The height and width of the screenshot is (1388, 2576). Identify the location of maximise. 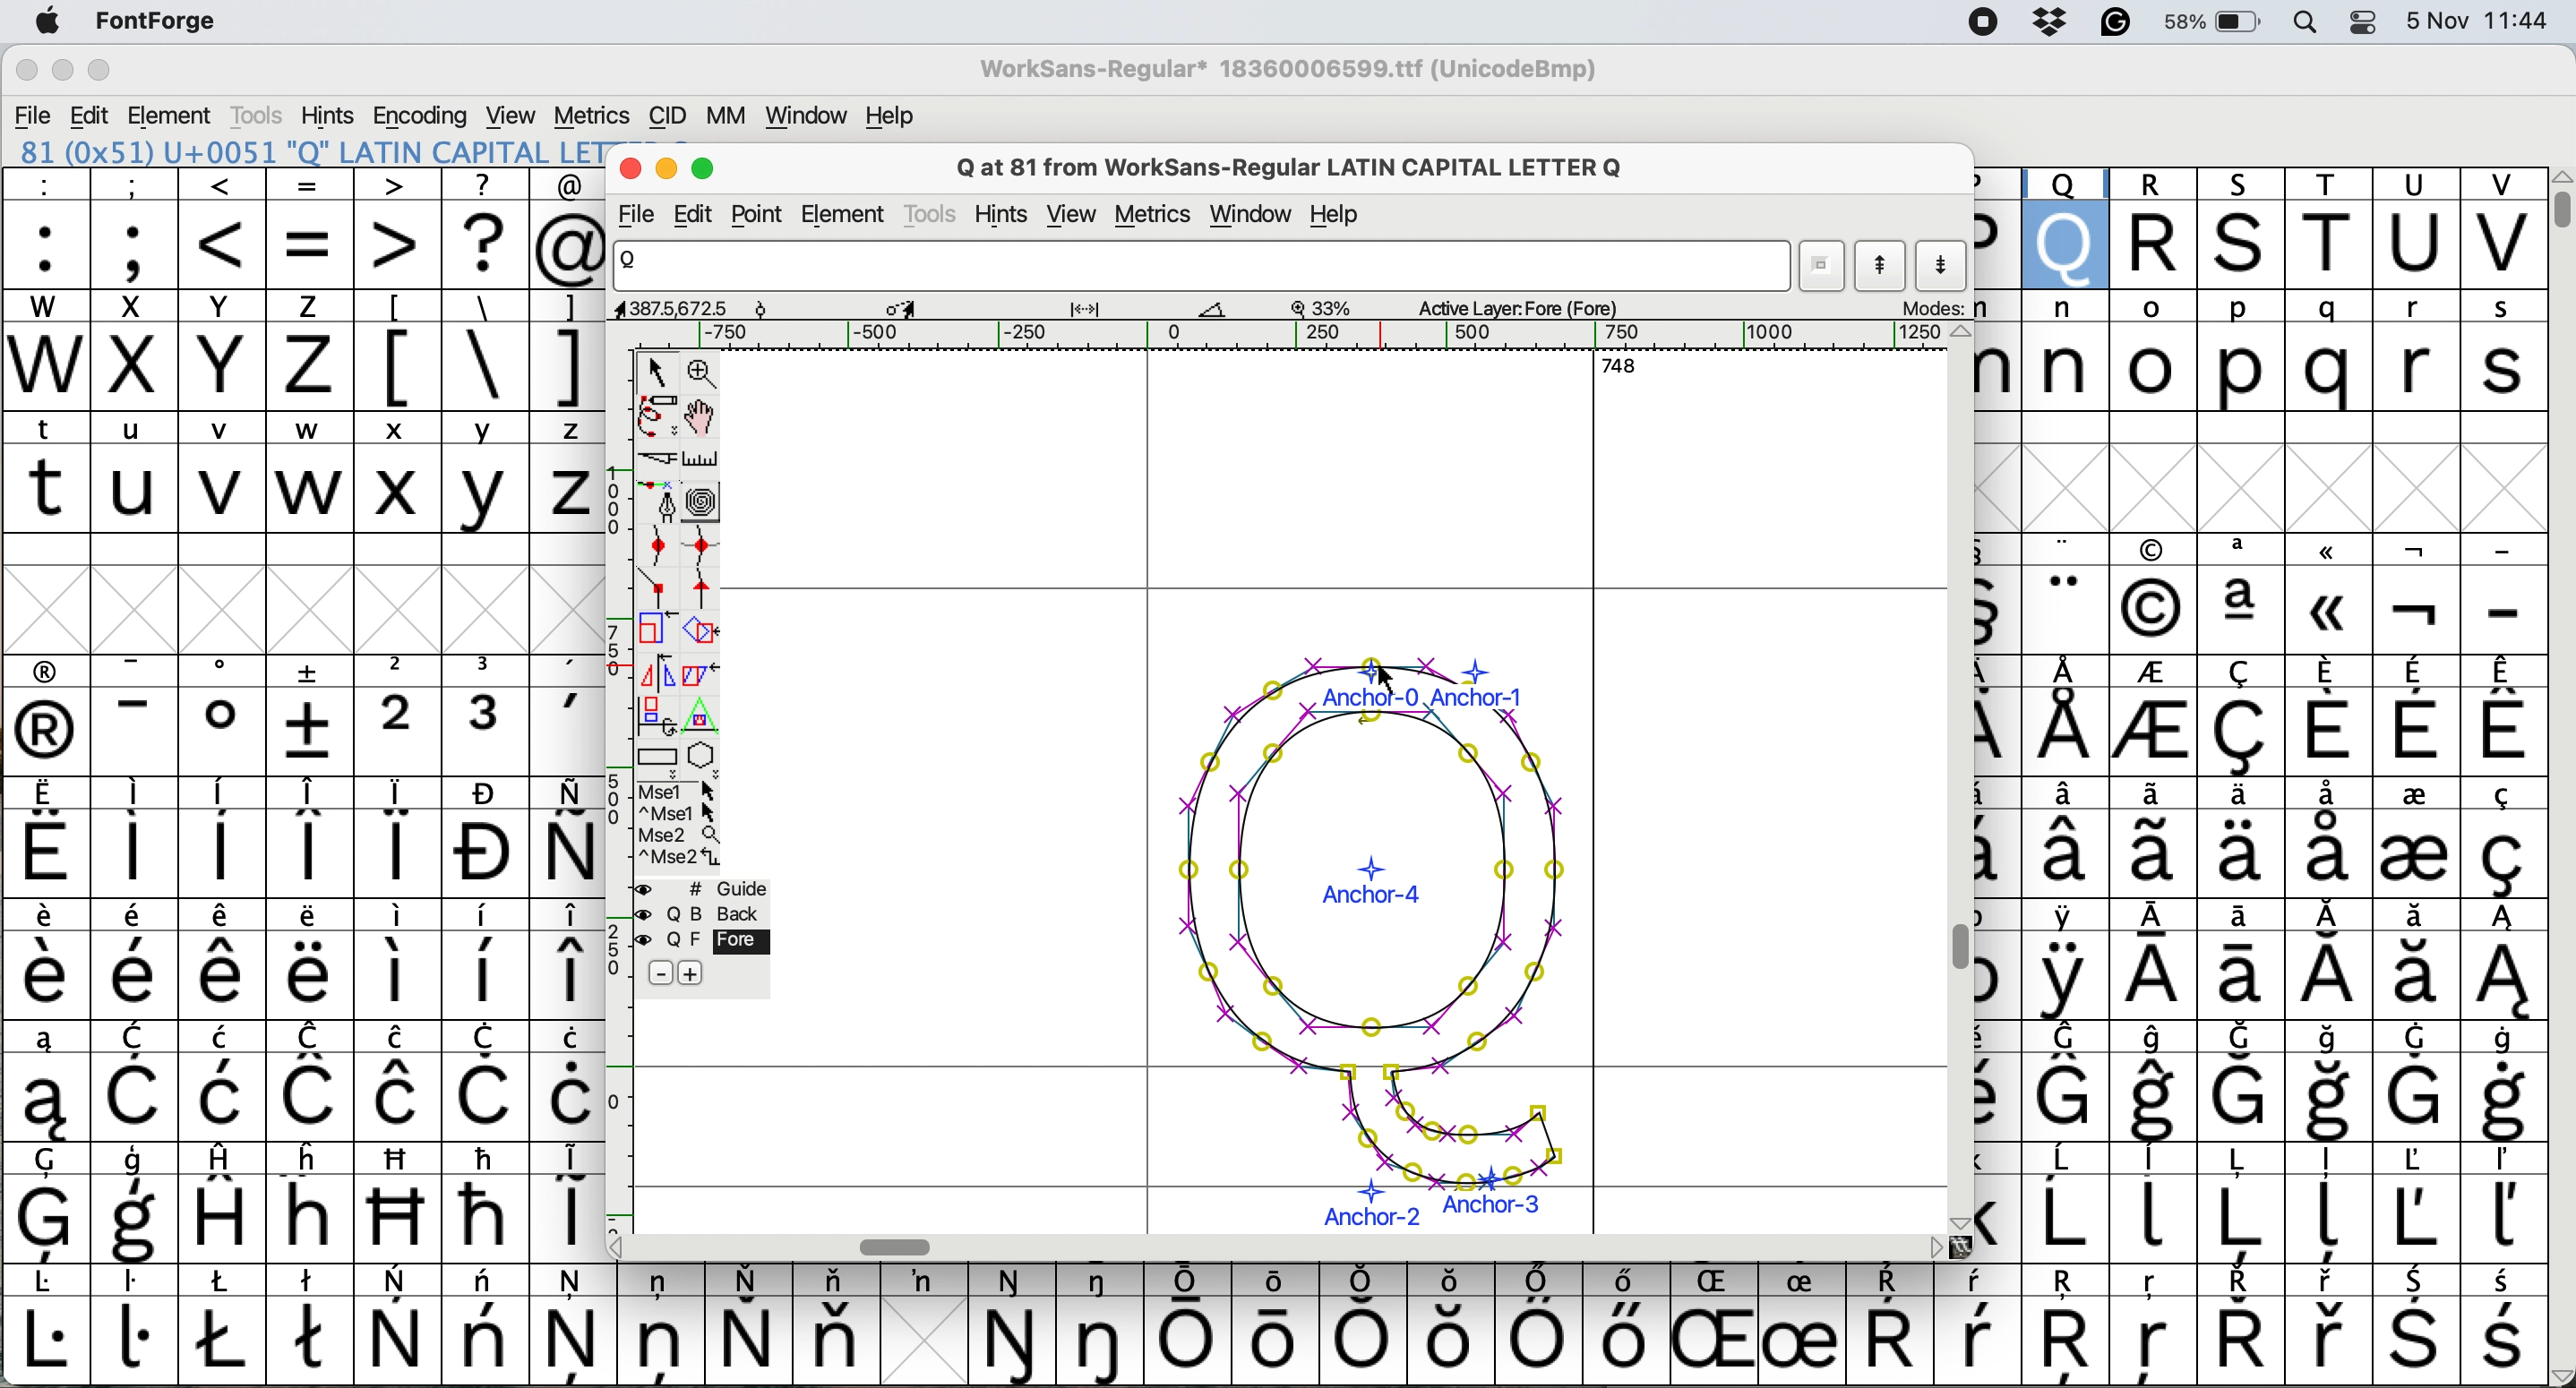
(706, 170).